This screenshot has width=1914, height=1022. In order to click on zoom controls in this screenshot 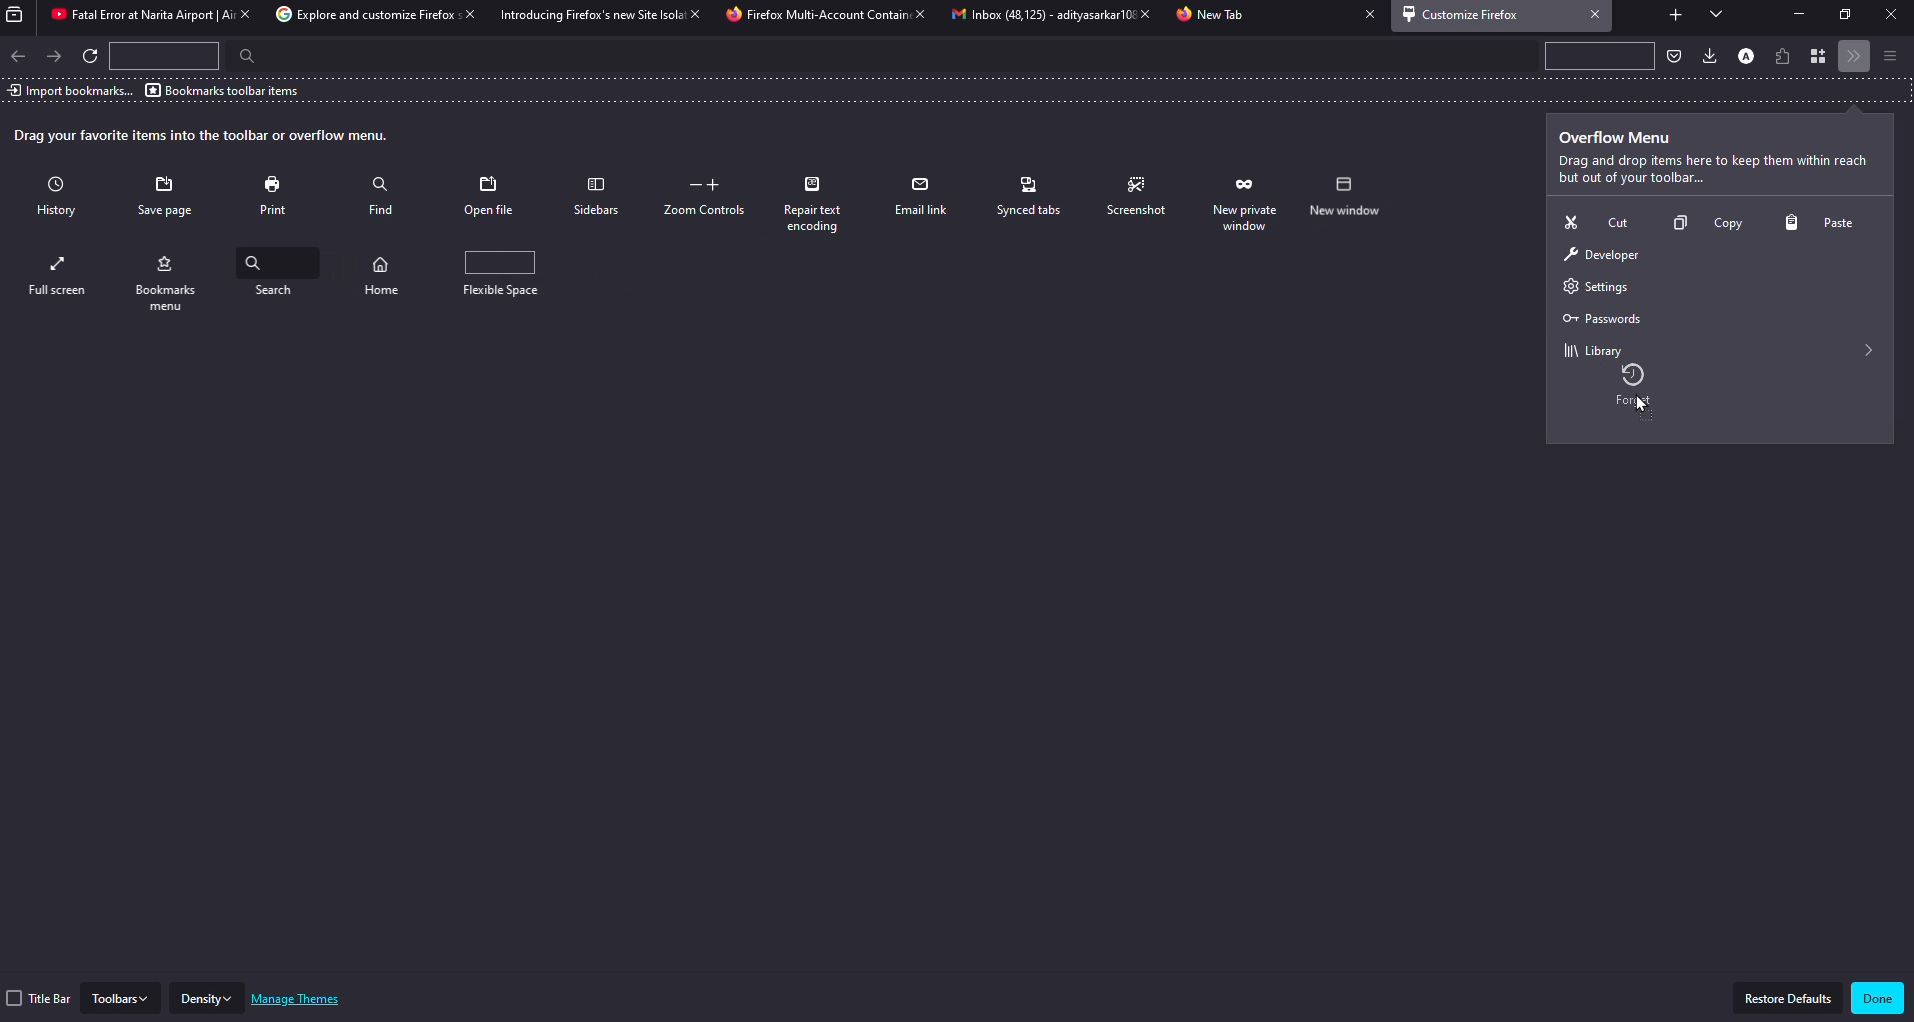, I will do `click(708, 197)`.